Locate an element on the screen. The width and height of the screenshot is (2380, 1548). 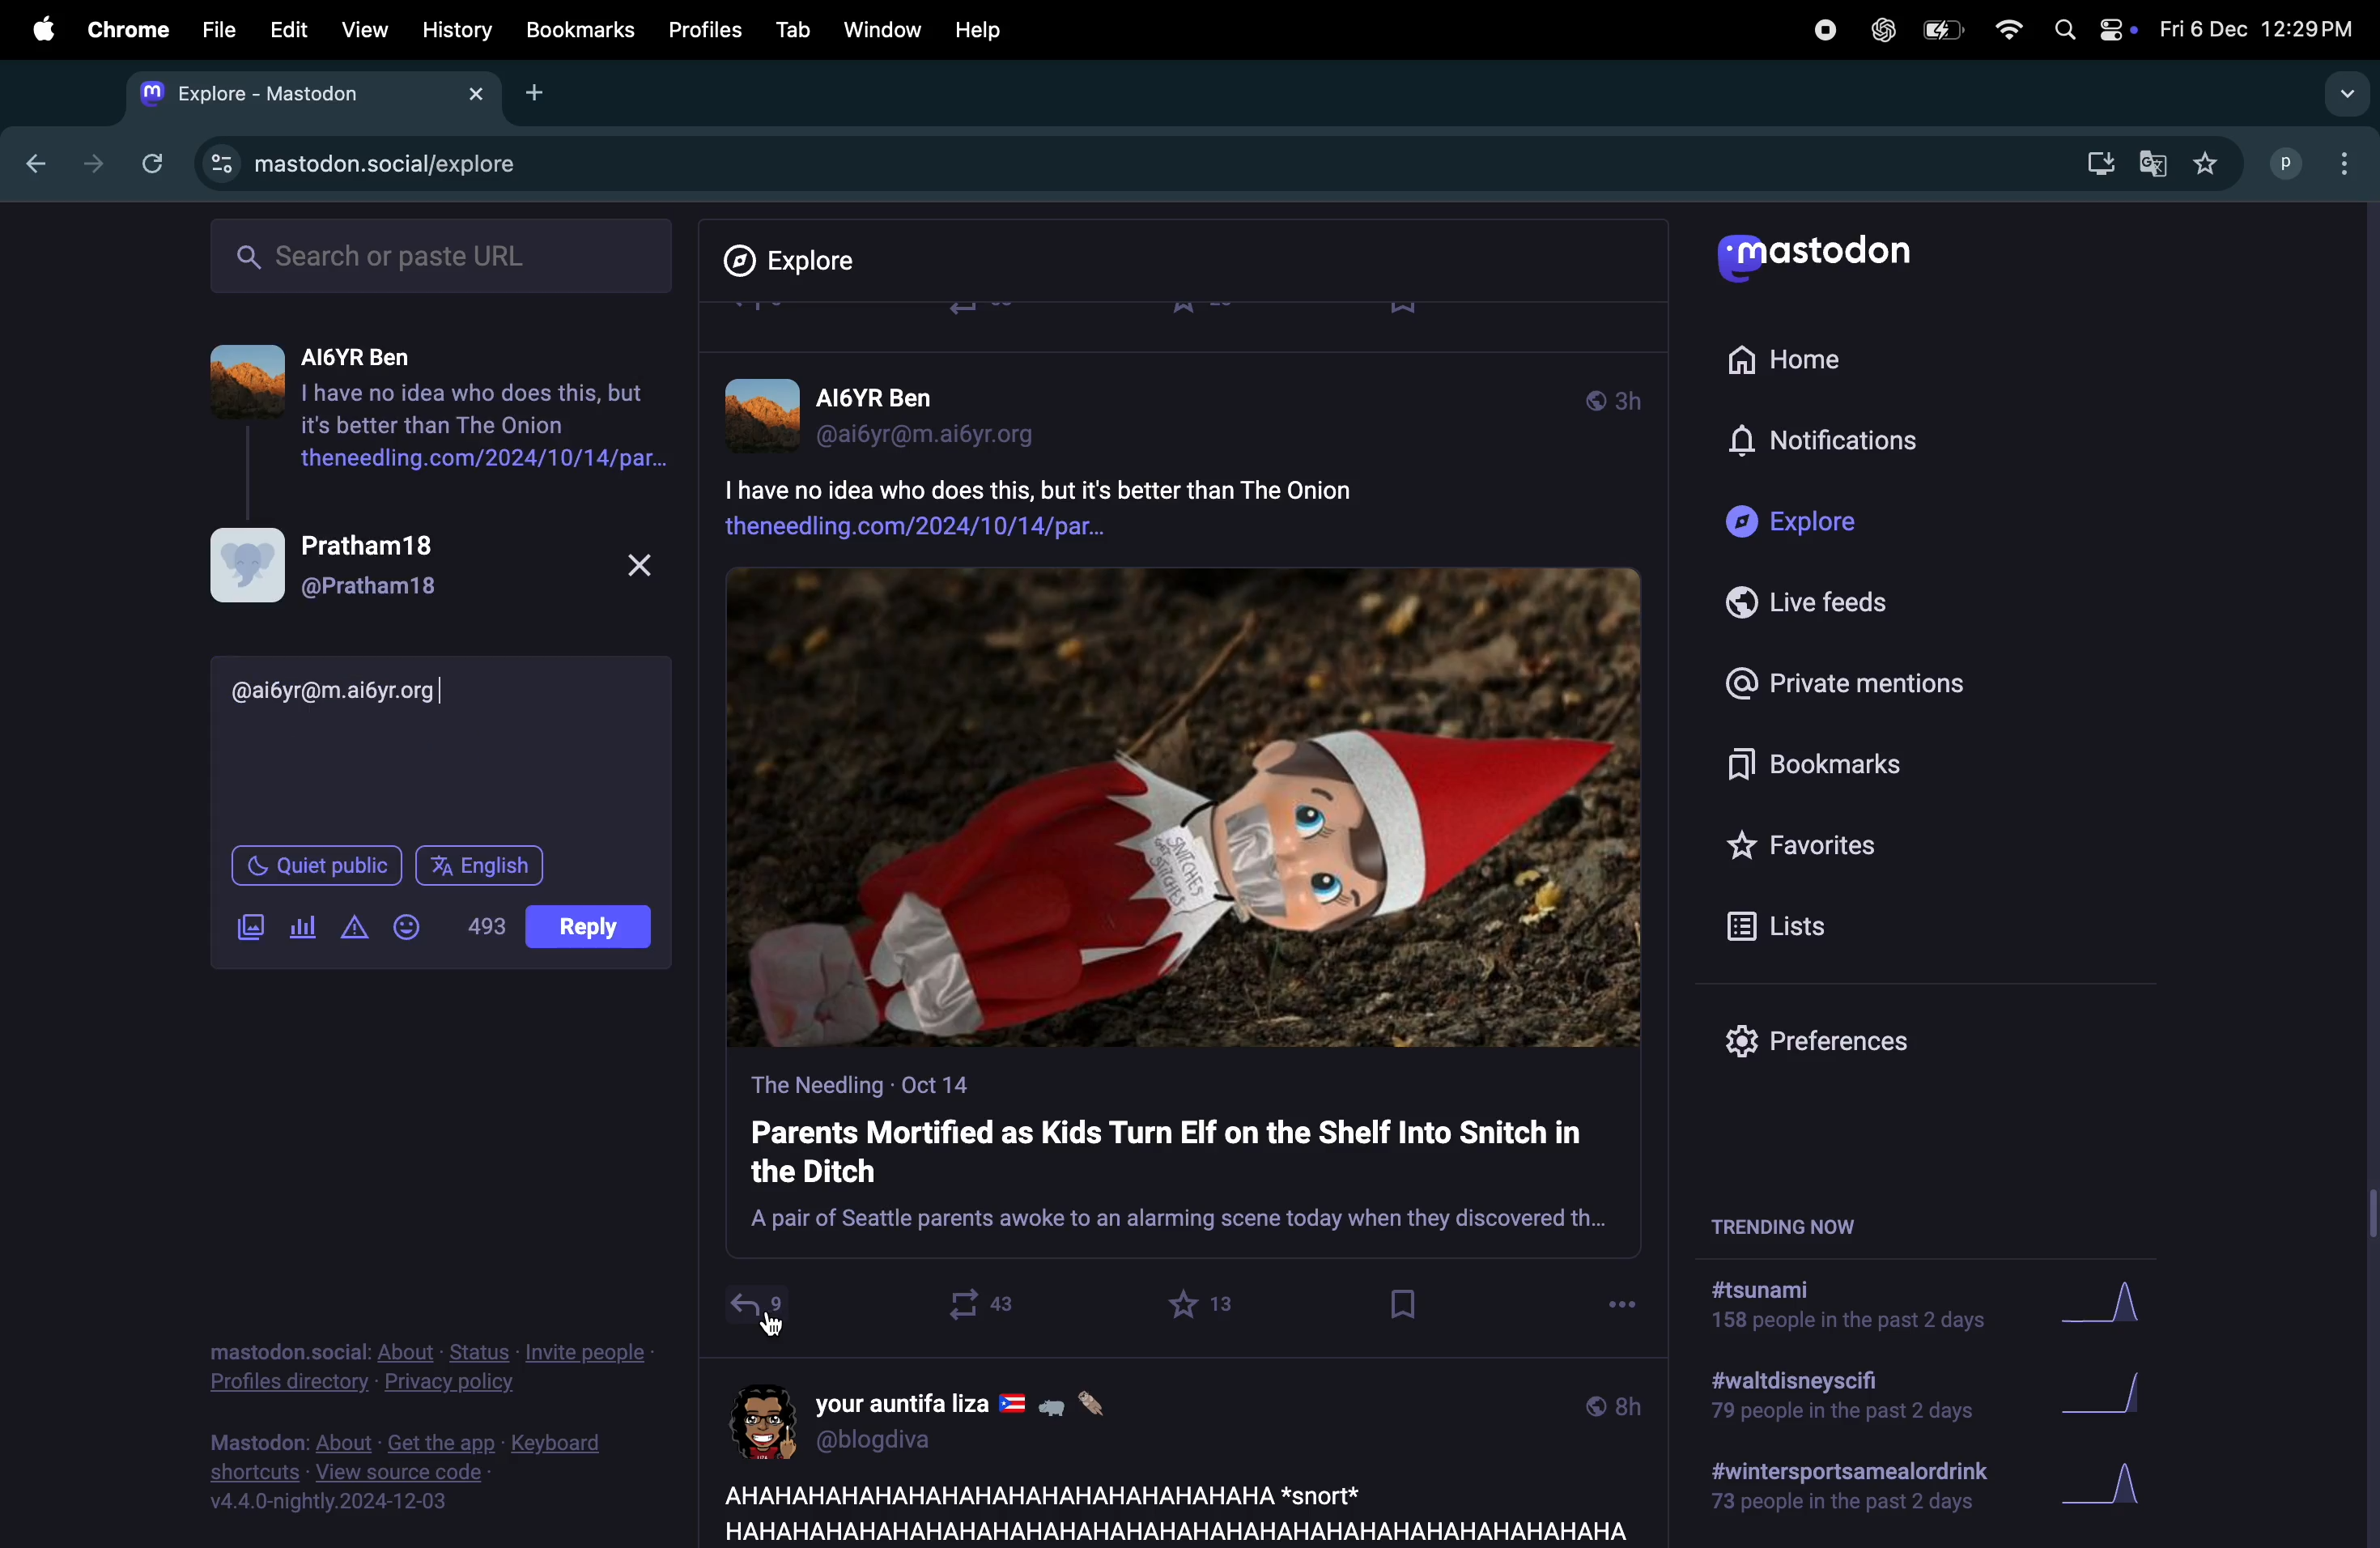
favourite is located at coordinates (1205, 1304).